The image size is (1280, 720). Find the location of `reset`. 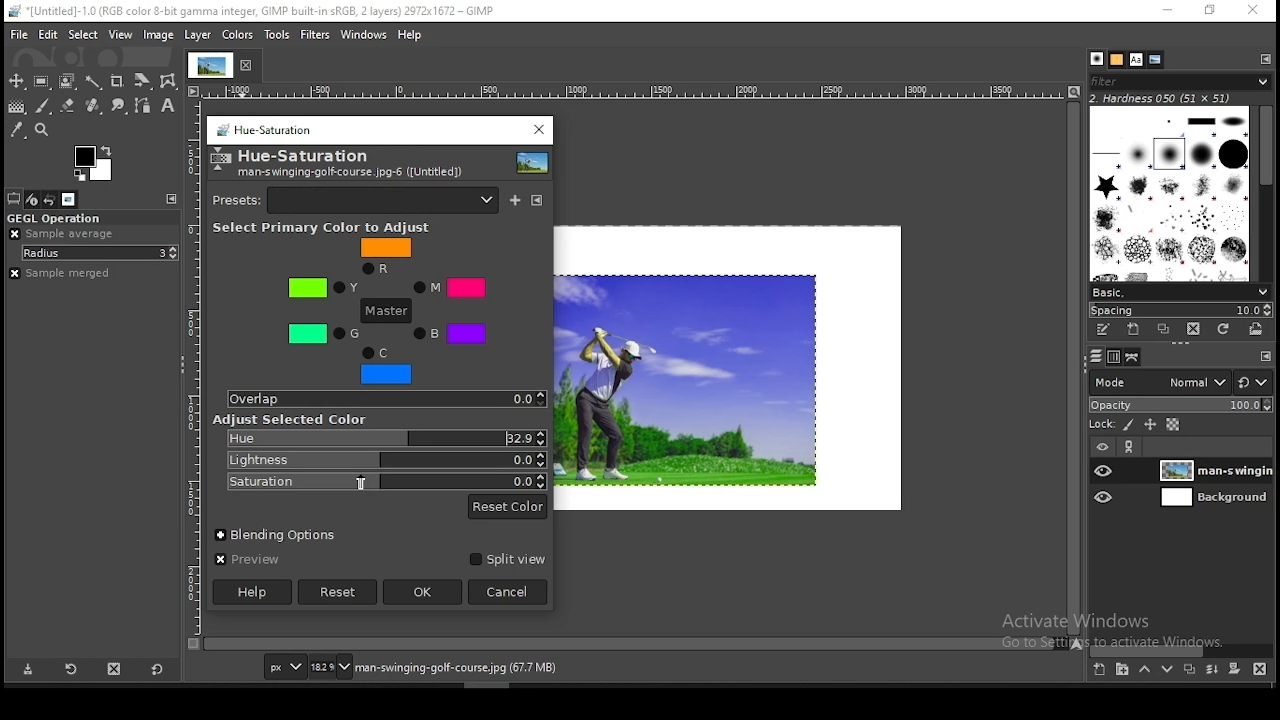

reset is located at coordinates (336, 593).